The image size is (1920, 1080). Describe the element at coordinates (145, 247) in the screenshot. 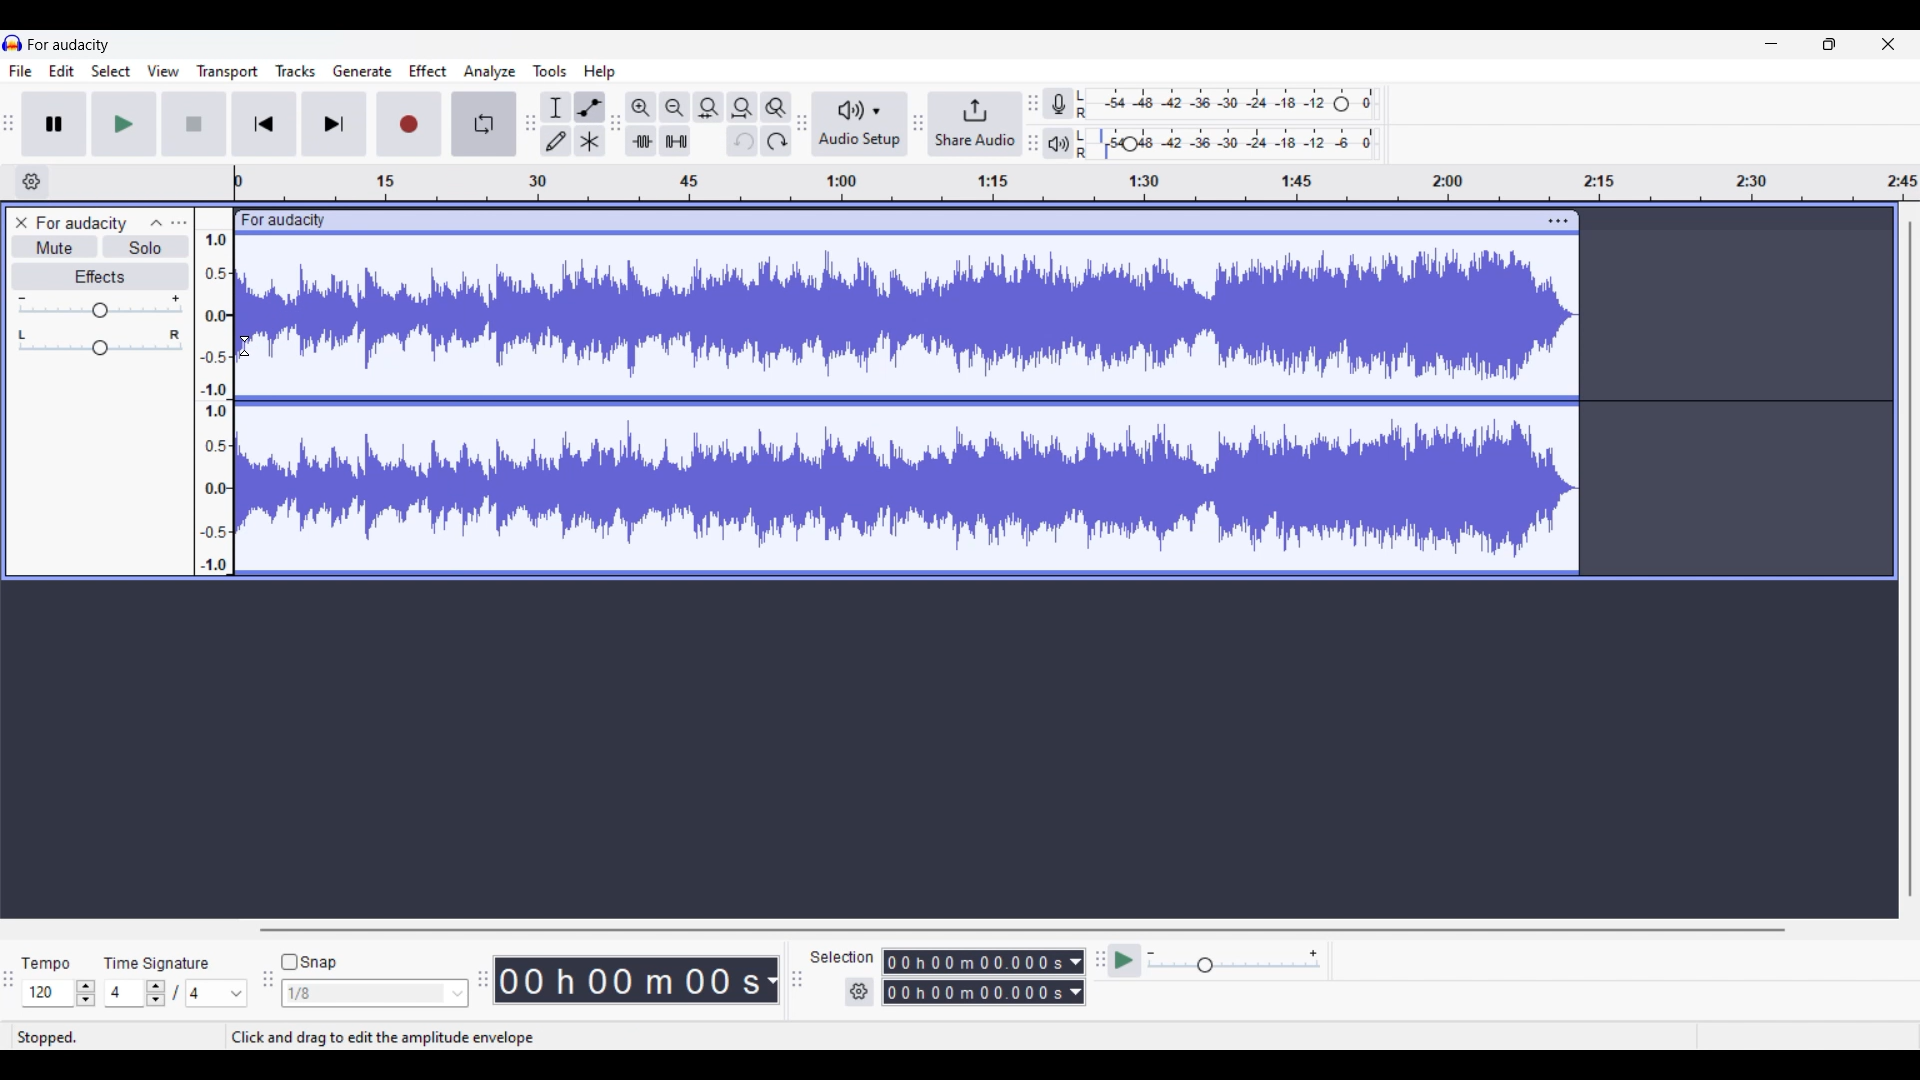

I see `Solo` at that location.